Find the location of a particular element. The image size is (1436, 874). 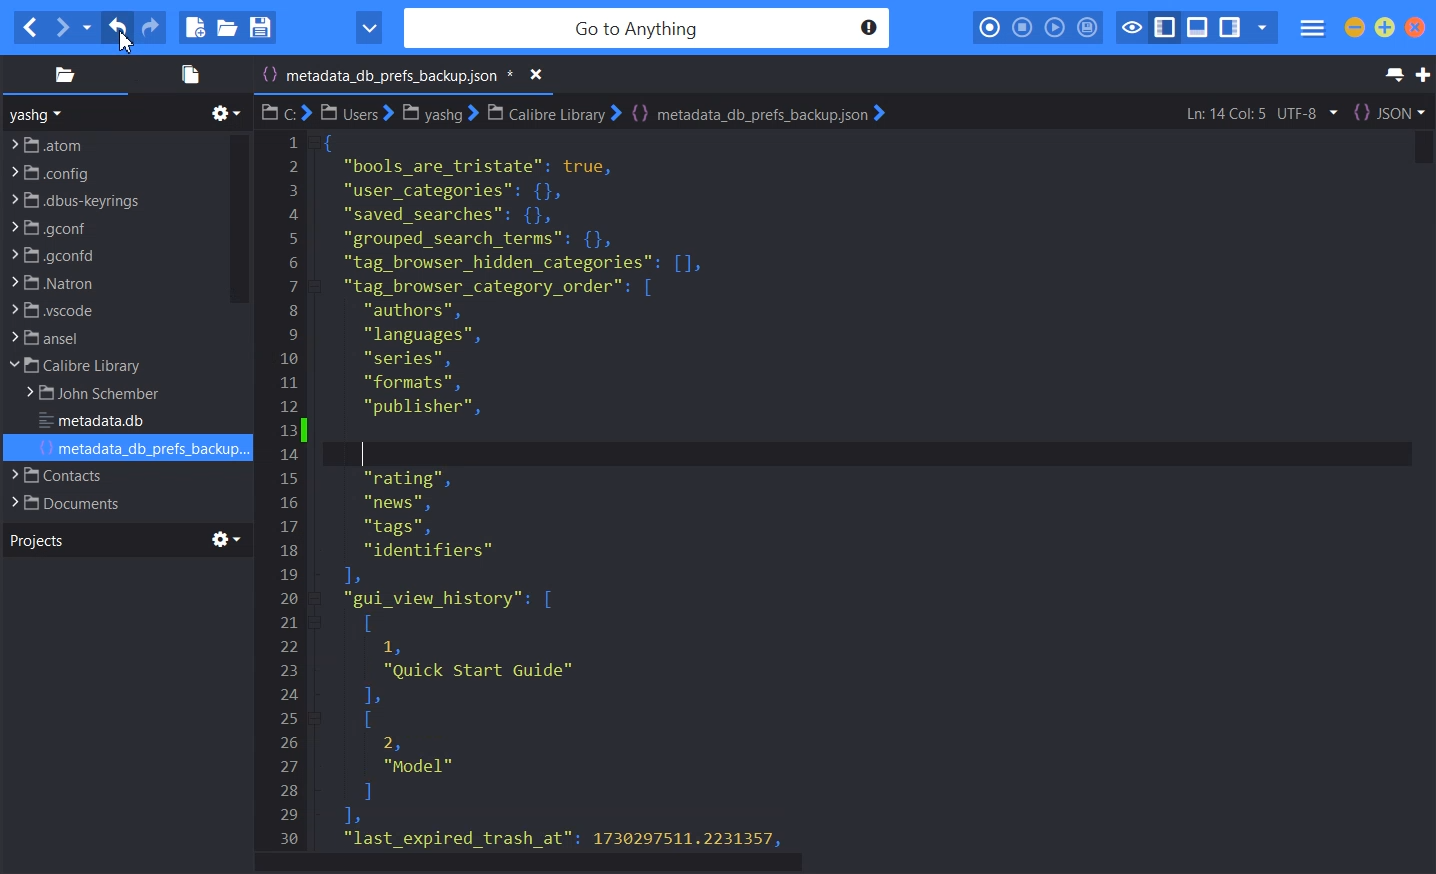

metadata_db_pref_bakup File is located at coordinates (757, 113).